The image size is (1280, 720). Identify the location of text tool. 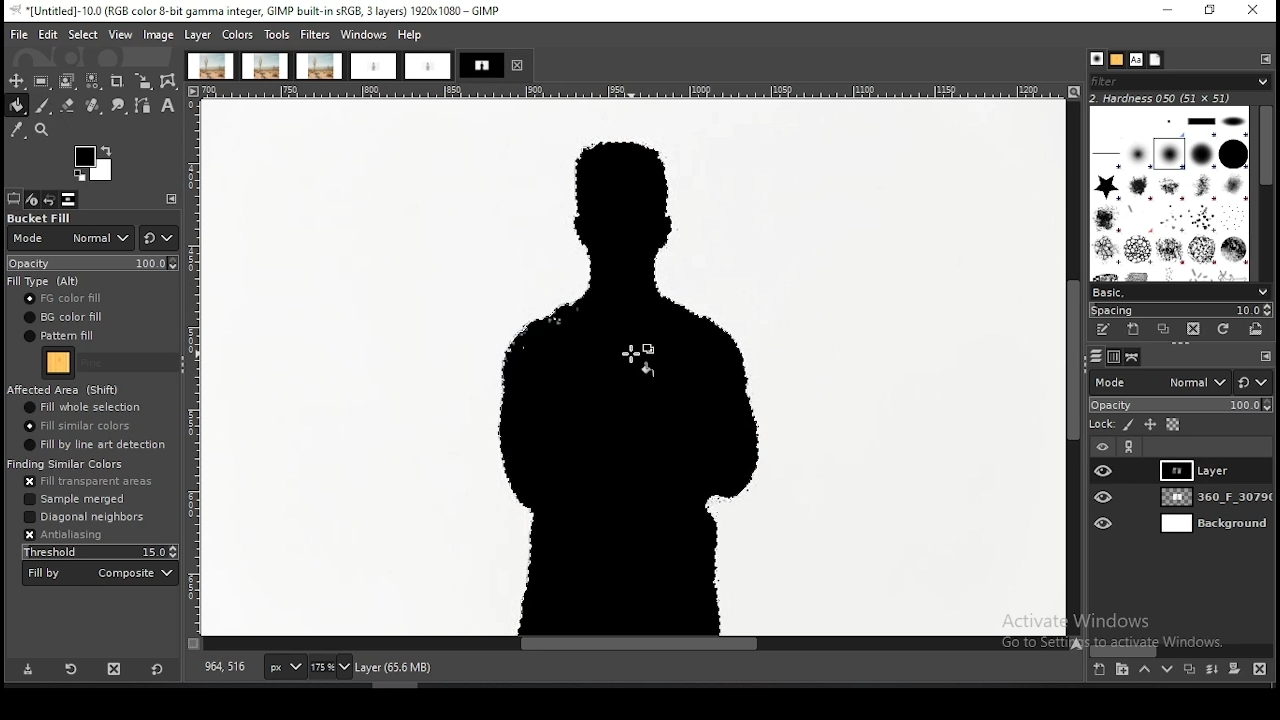
(168, 106).